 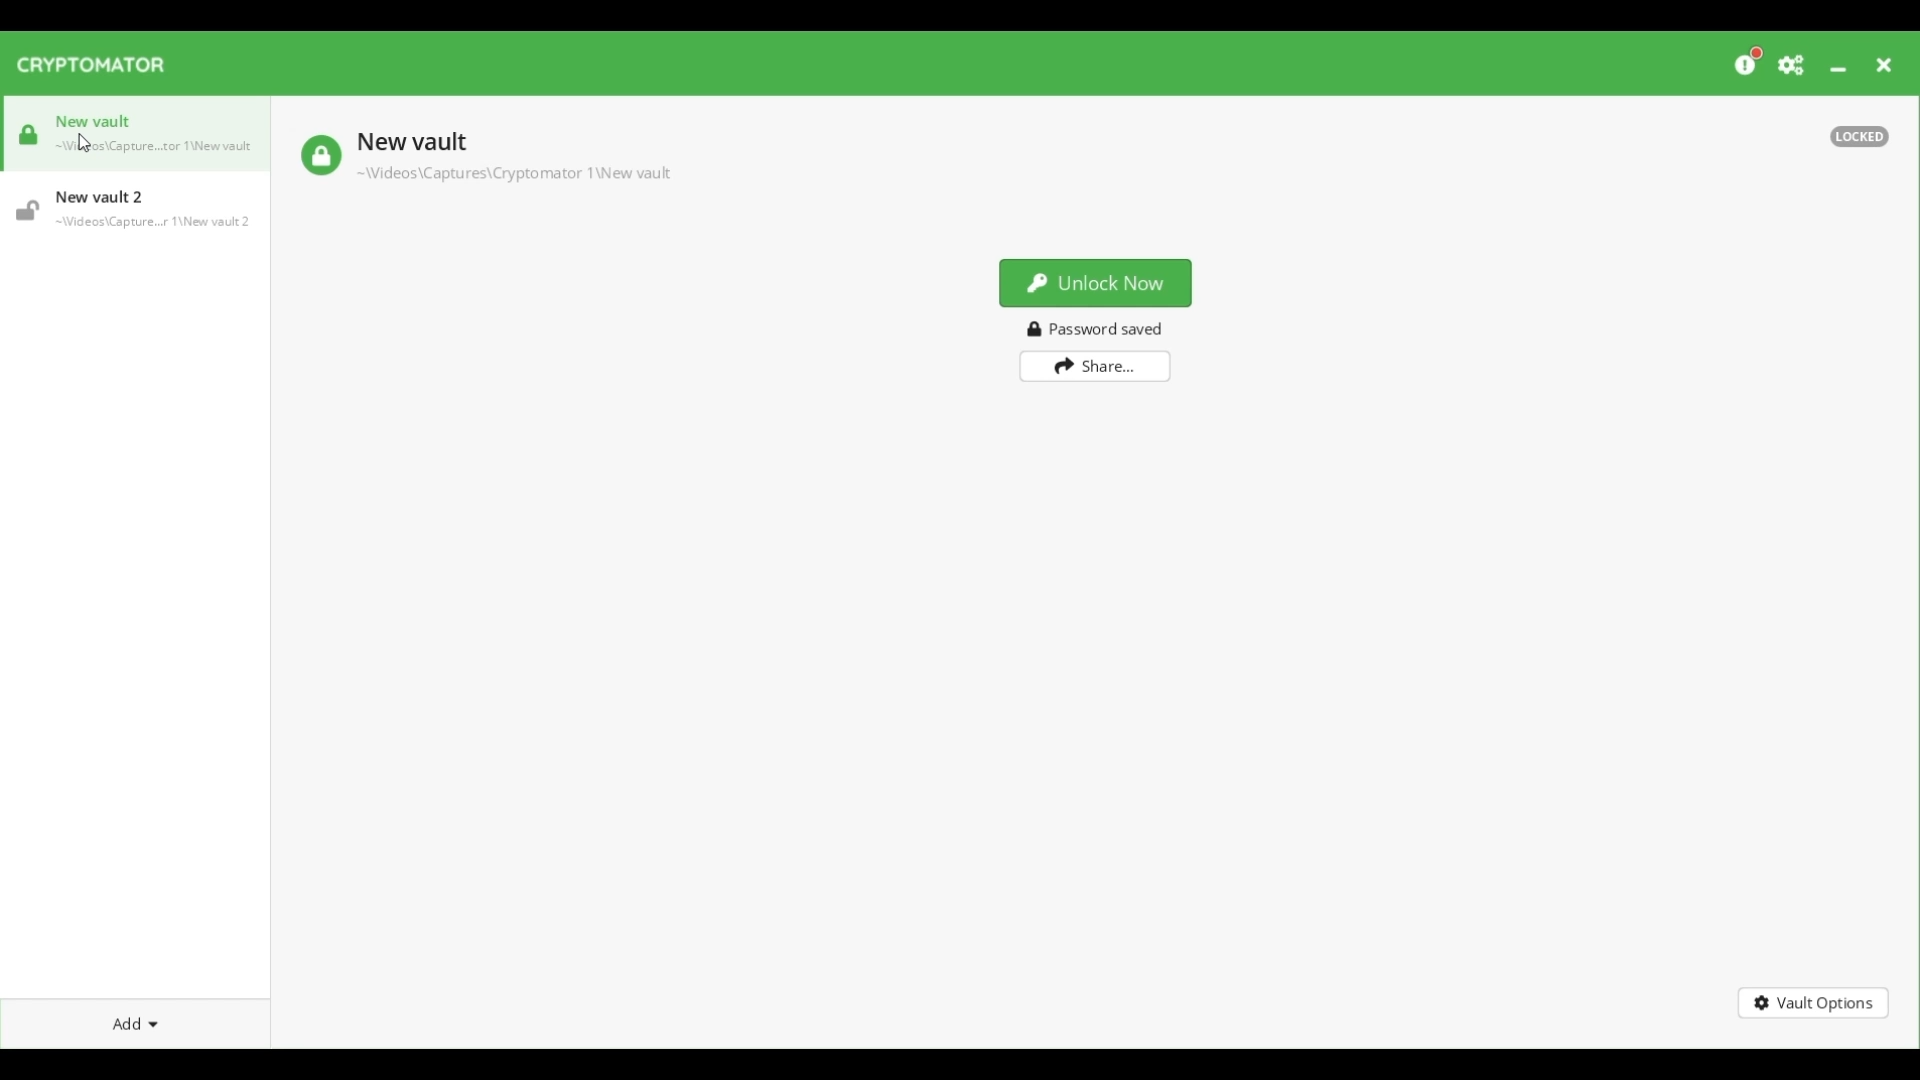 What do you see at coordinates (86, 143) in the screenshot?
I see `Cursor right-clicking on Vault 1` at bounding box center [86, 143].